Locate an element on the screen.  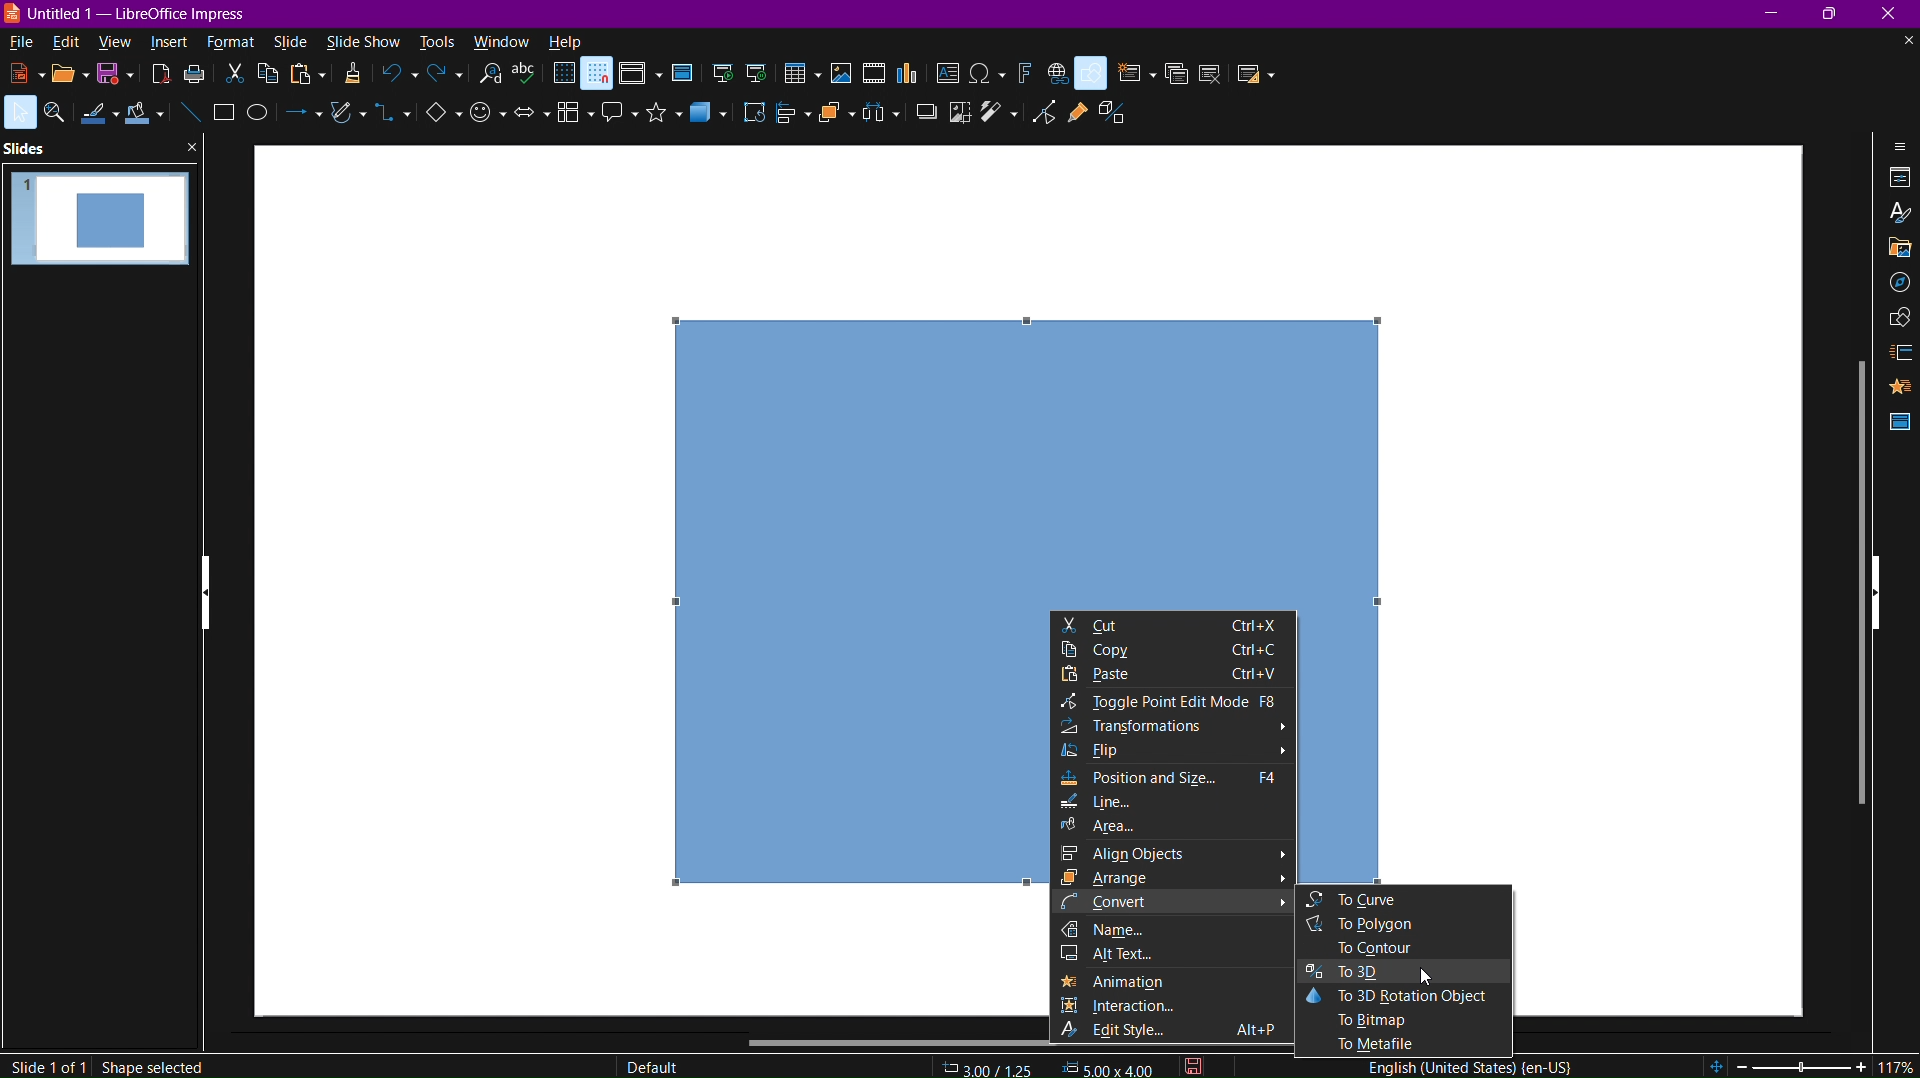
Position and Size is located at coordinates (1174, 779).